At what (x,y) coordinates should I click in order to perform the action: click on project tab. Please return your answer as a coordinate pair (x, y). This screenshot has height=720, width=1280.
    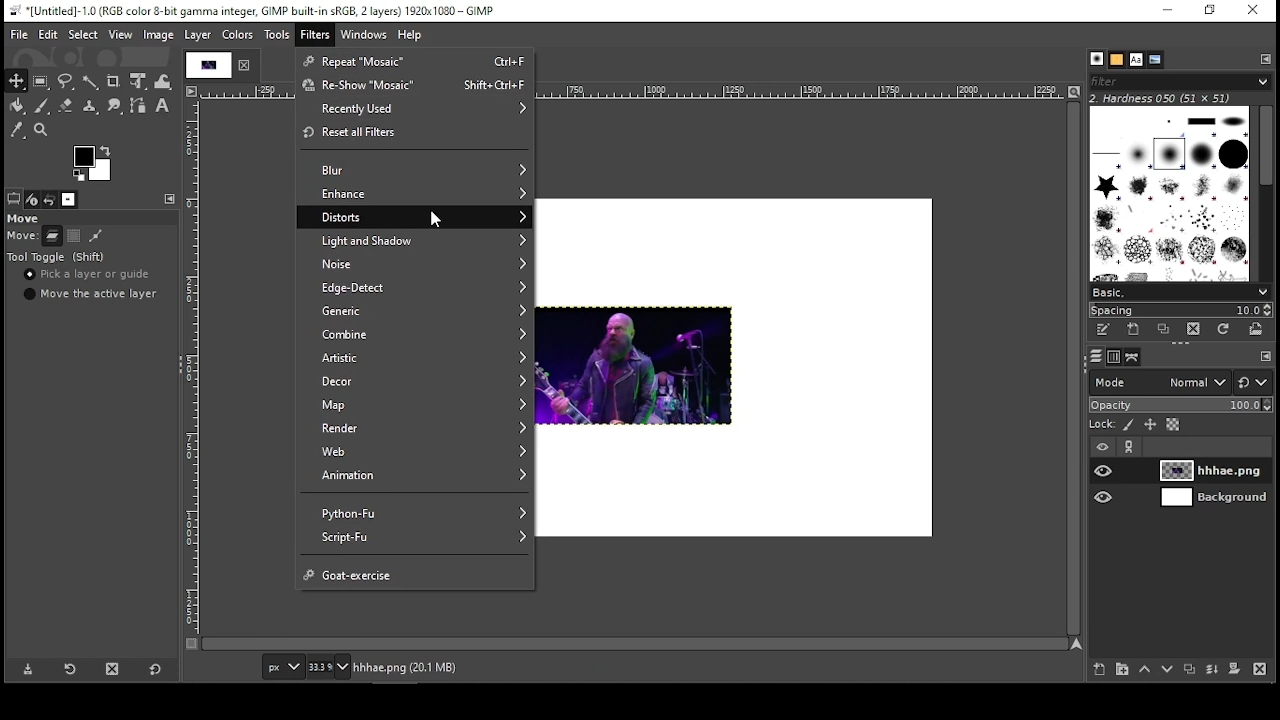
    Looking at the image, I should click on (220, 65).